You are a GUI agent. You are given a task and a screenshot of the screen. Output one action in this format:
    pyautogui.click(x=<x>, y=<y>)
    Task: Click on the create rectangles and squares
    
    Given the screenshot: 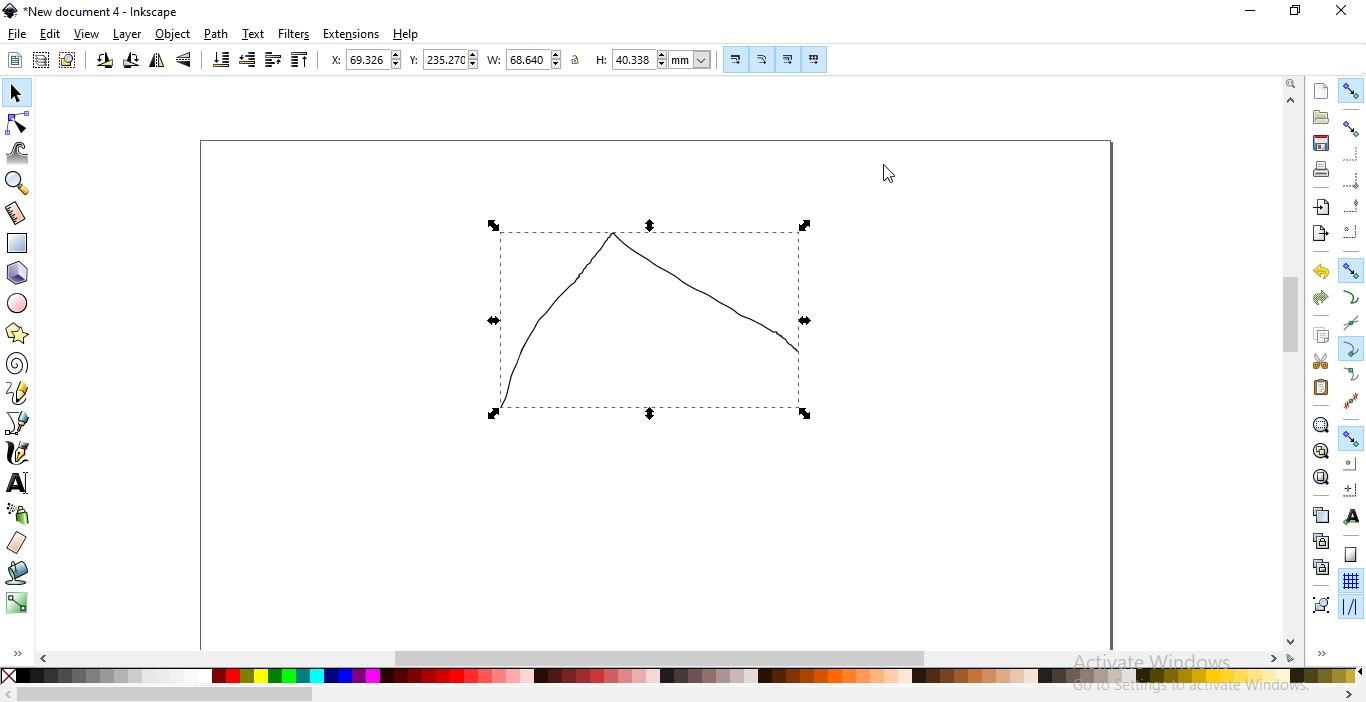 What is the action you would take?
    pyautogui.click(x=16, y=243)
    